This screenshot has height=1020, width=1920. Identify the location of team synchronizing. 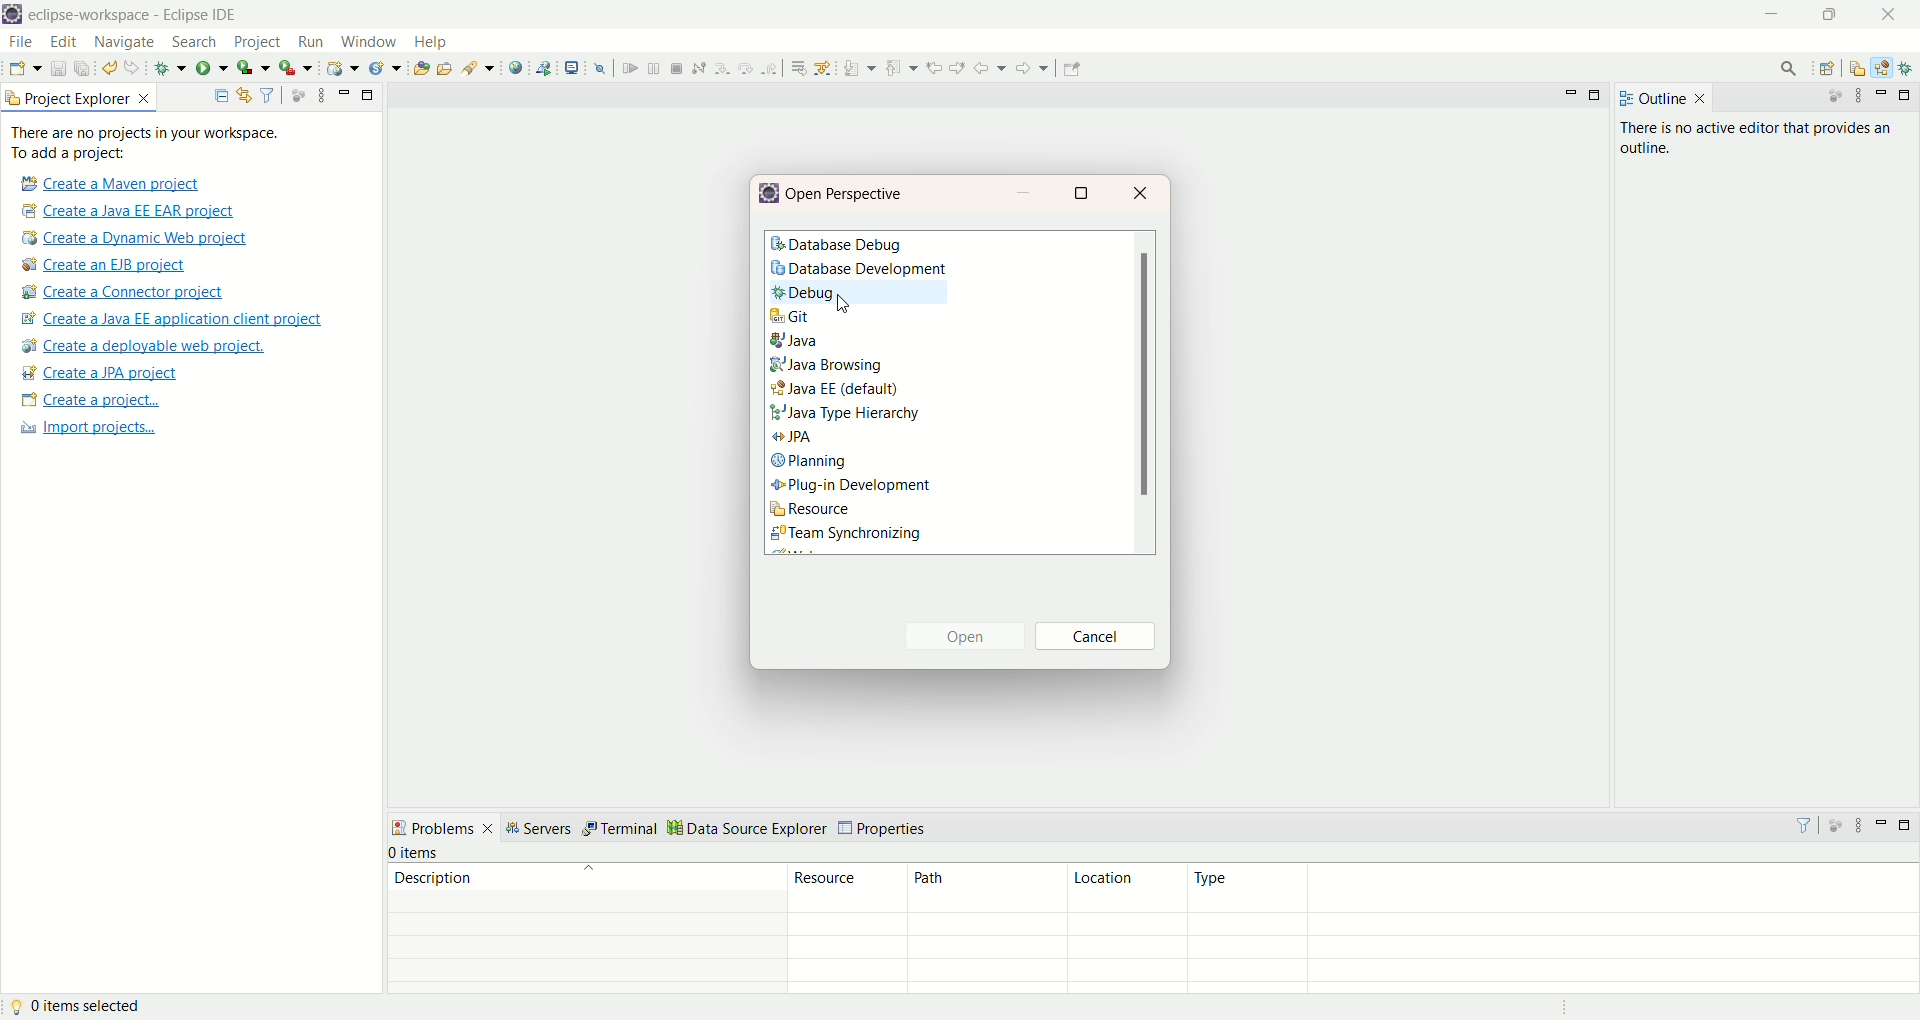
(847, 536).